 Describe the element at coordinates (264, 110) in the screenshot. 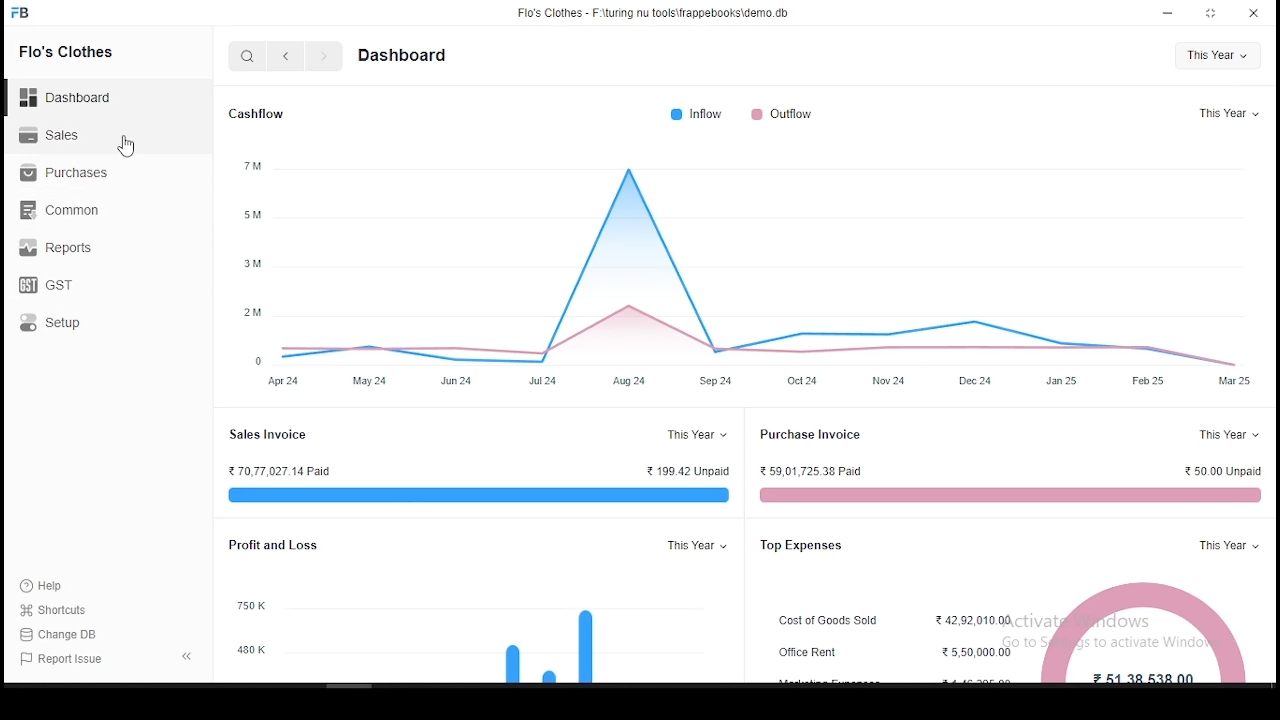

I see `cashflow` at that location.